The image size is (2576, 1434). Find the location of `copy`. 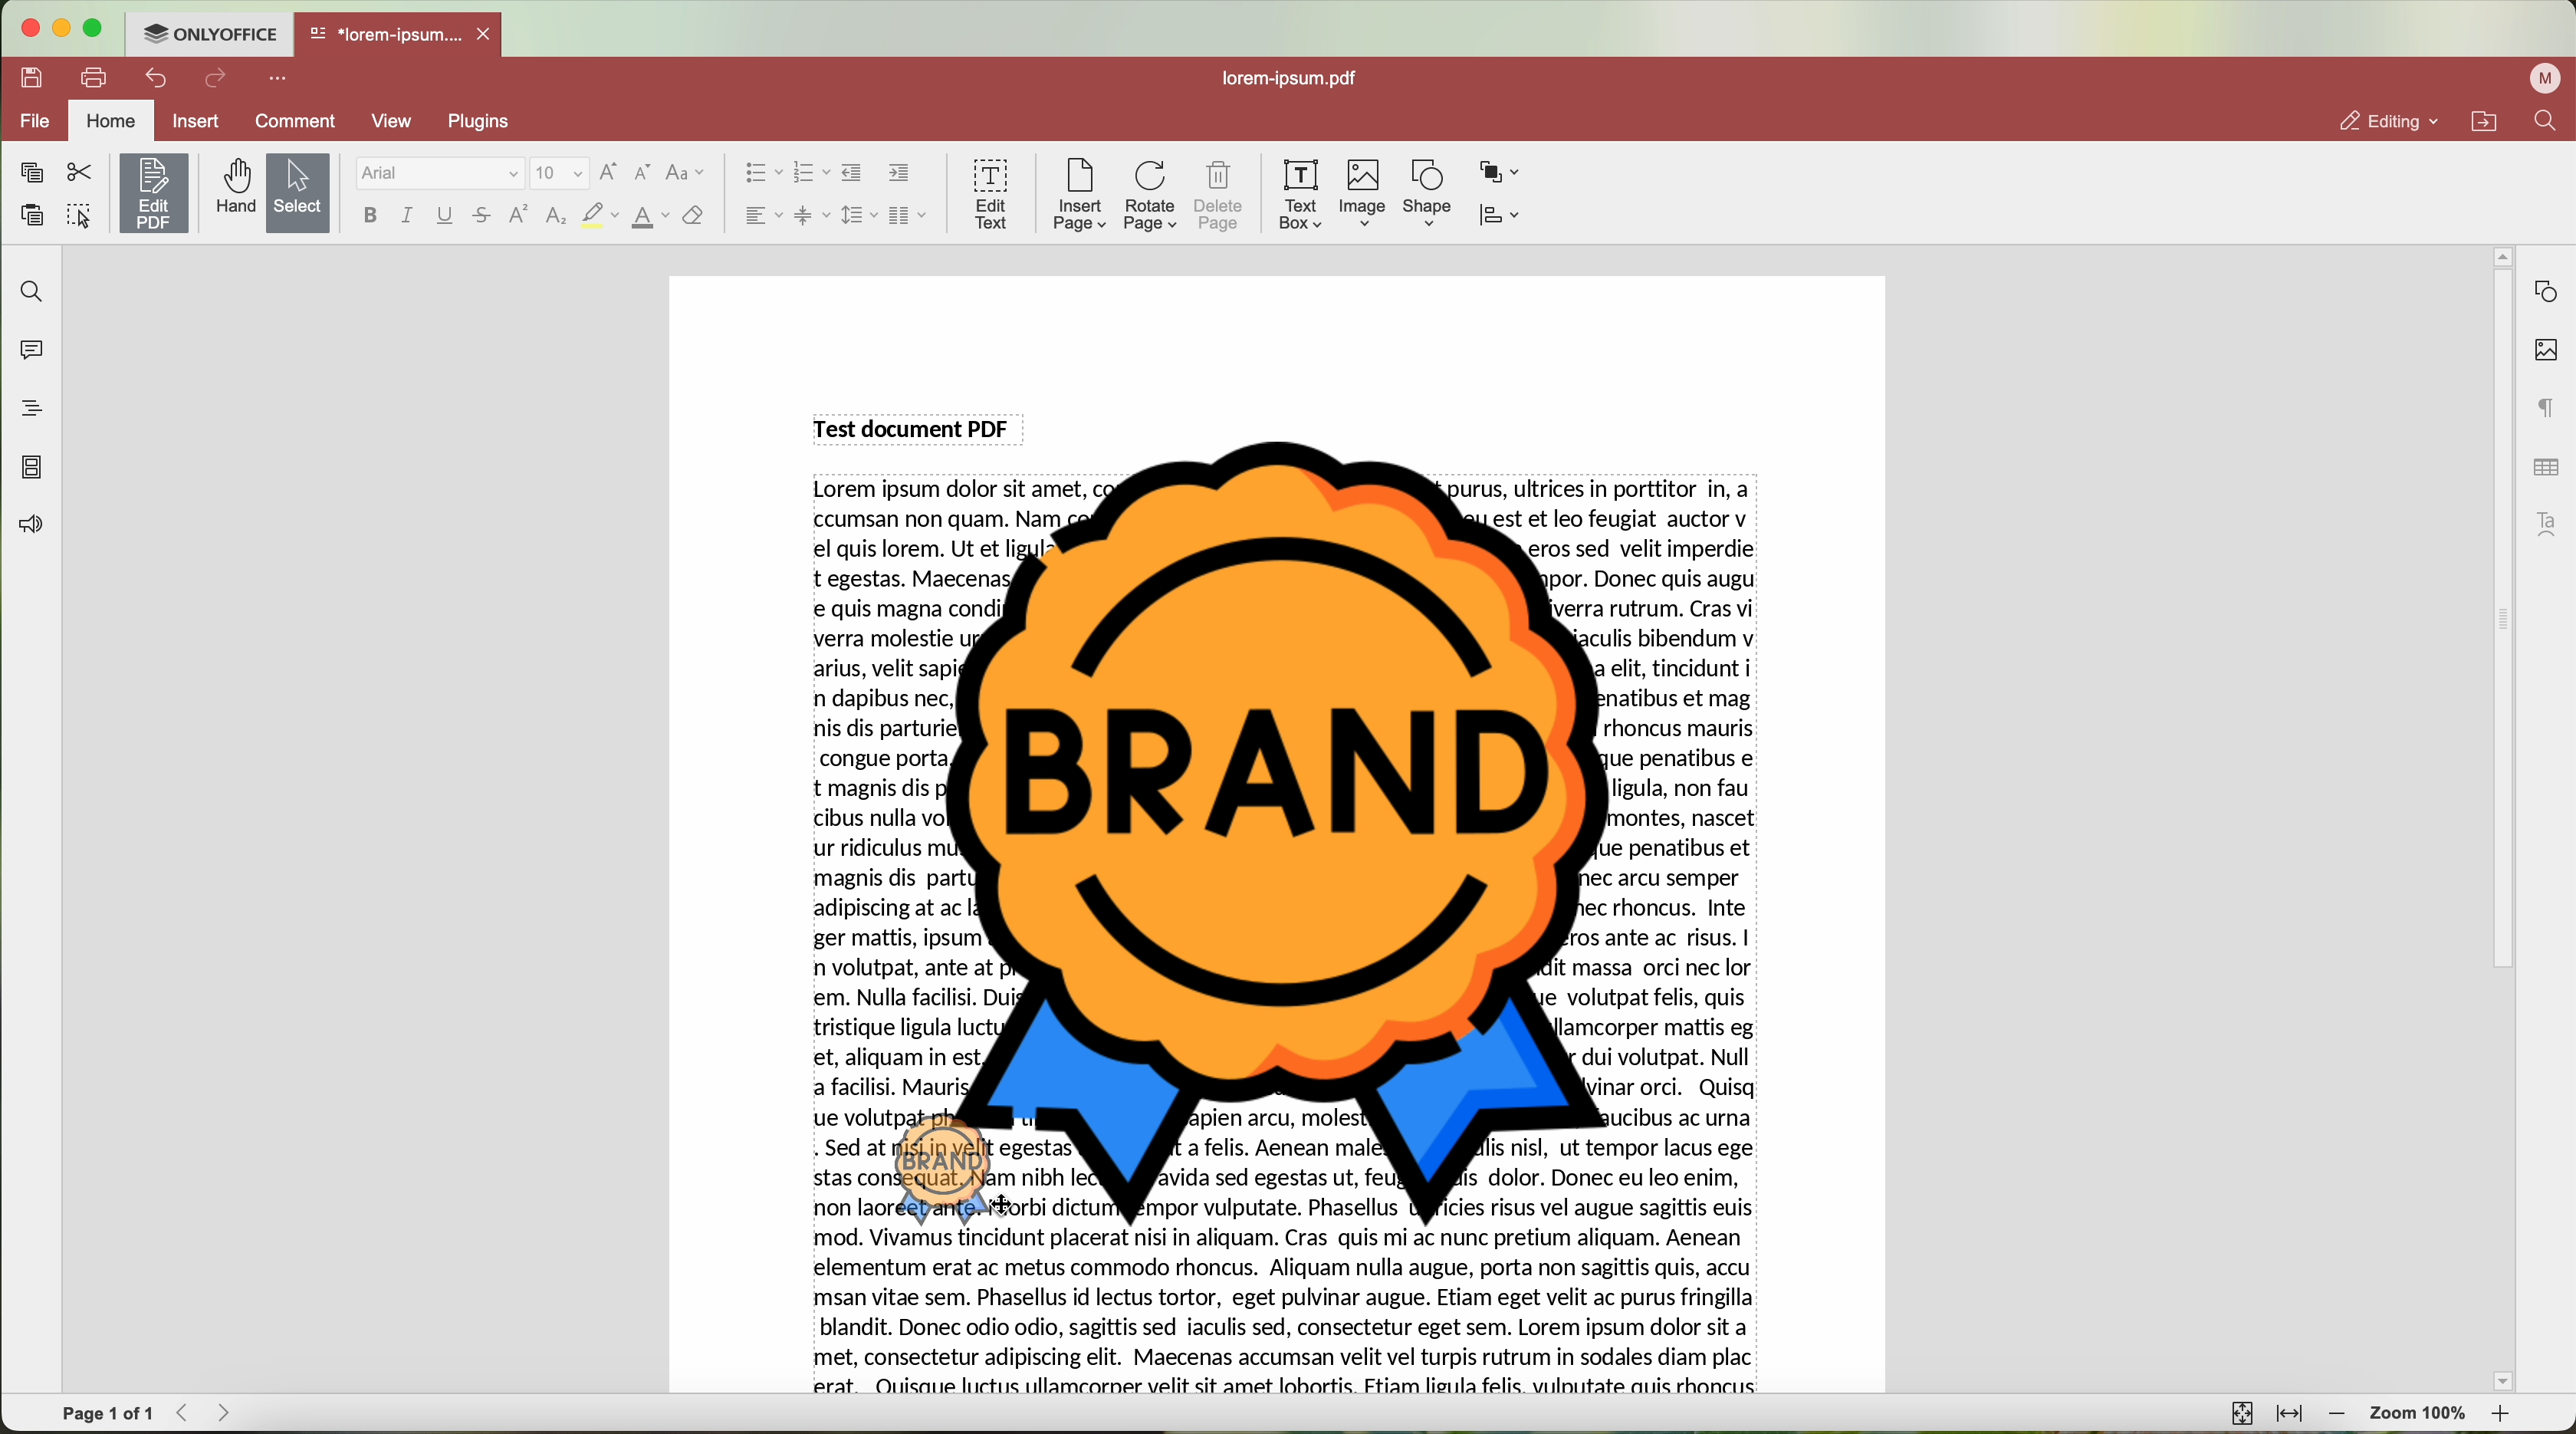

copy is located at coordinates (31, 173).